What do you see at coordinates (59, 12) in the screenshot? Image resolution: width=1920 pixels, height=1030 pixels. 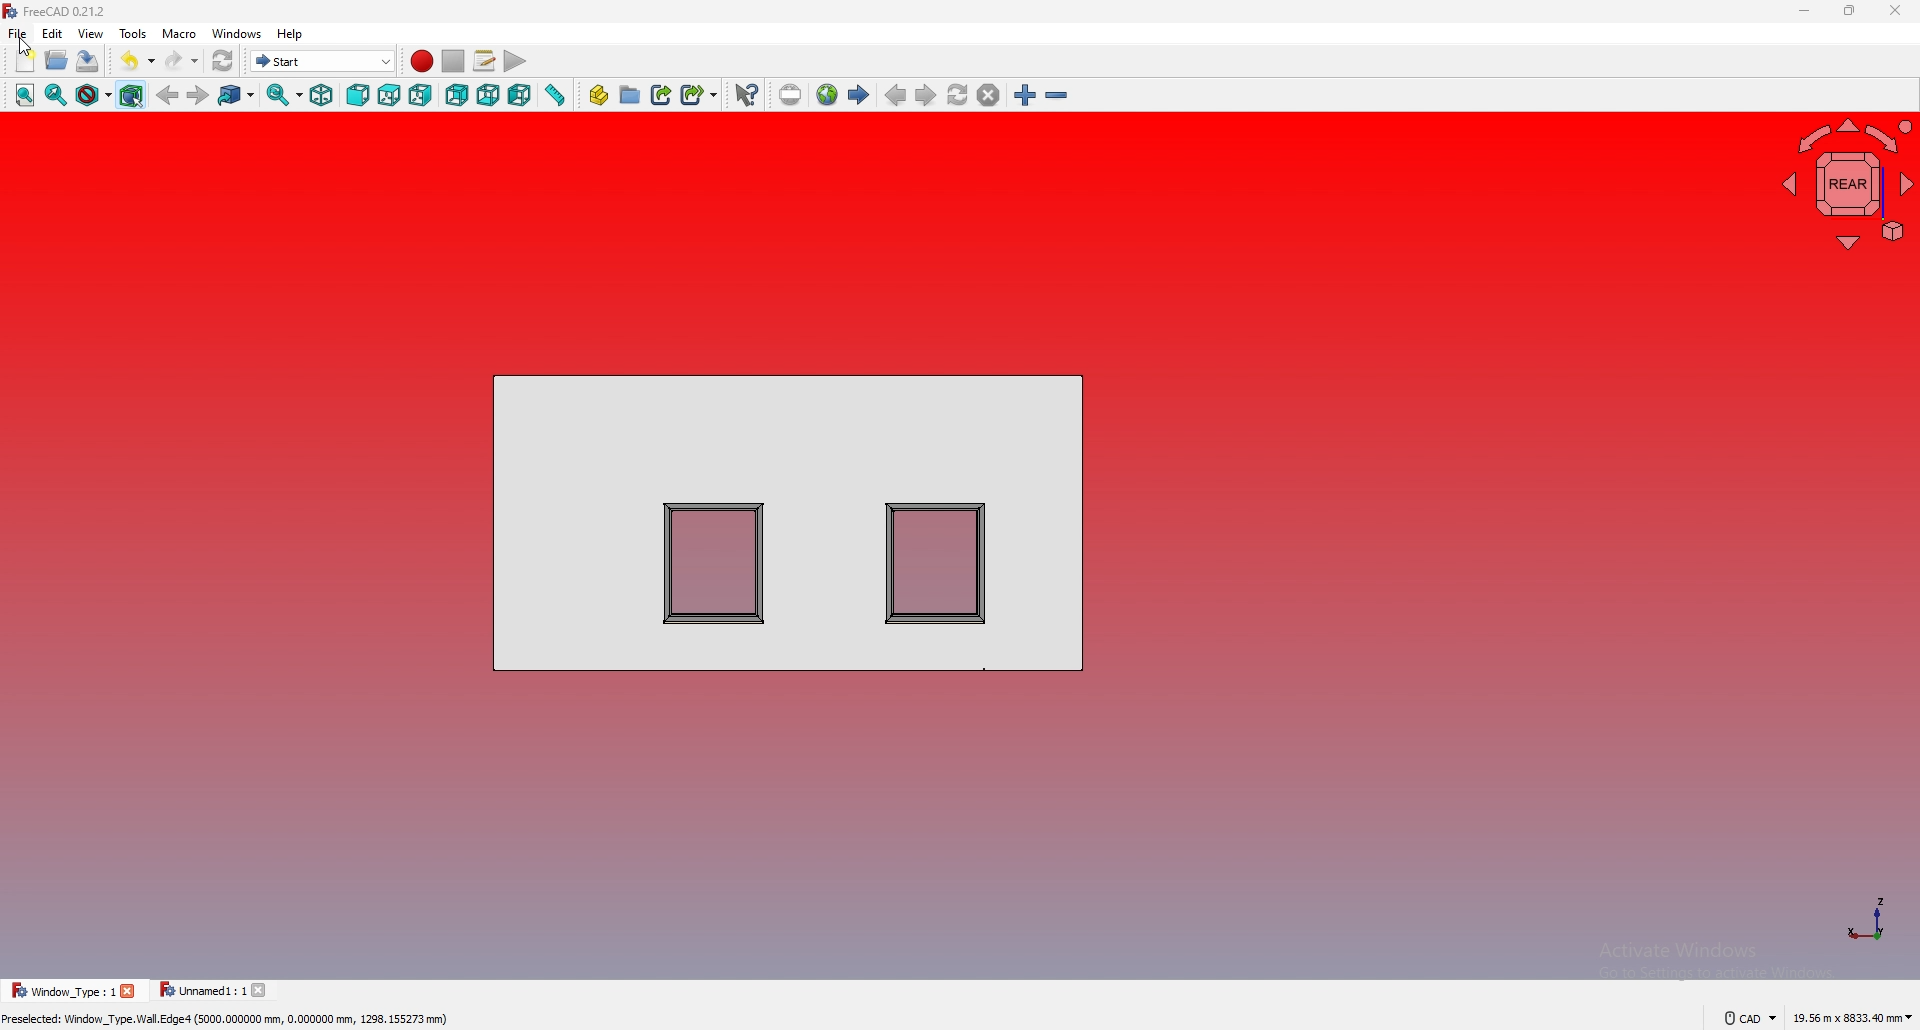 I see `FreeCAD 0.21.2` at bounding box center [59, 12].